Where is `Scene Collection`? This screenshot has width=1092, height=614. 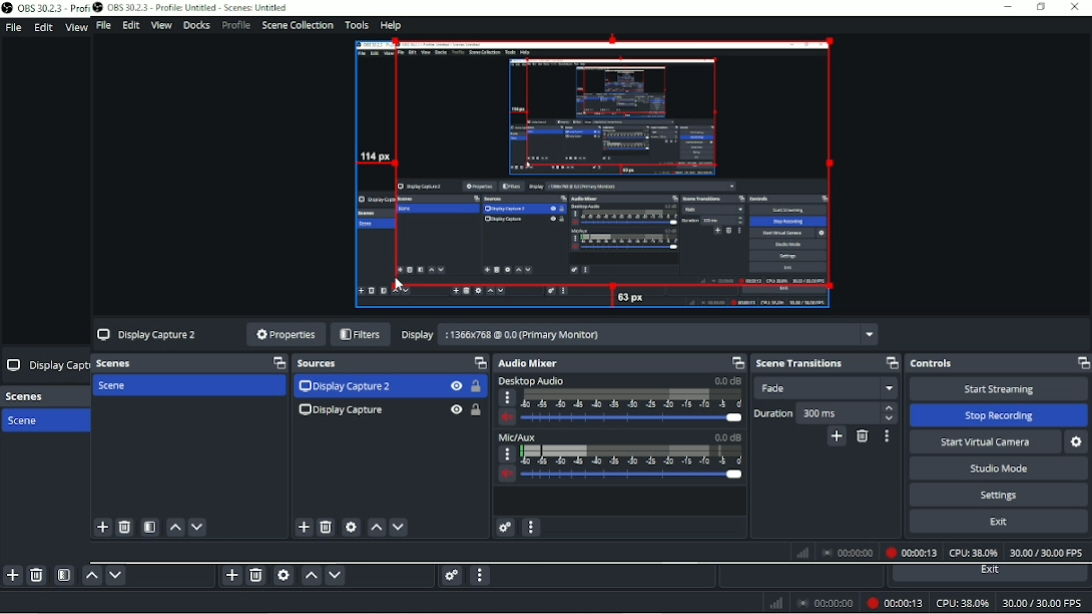 Scene Collection is located at coordinates (299, 25).